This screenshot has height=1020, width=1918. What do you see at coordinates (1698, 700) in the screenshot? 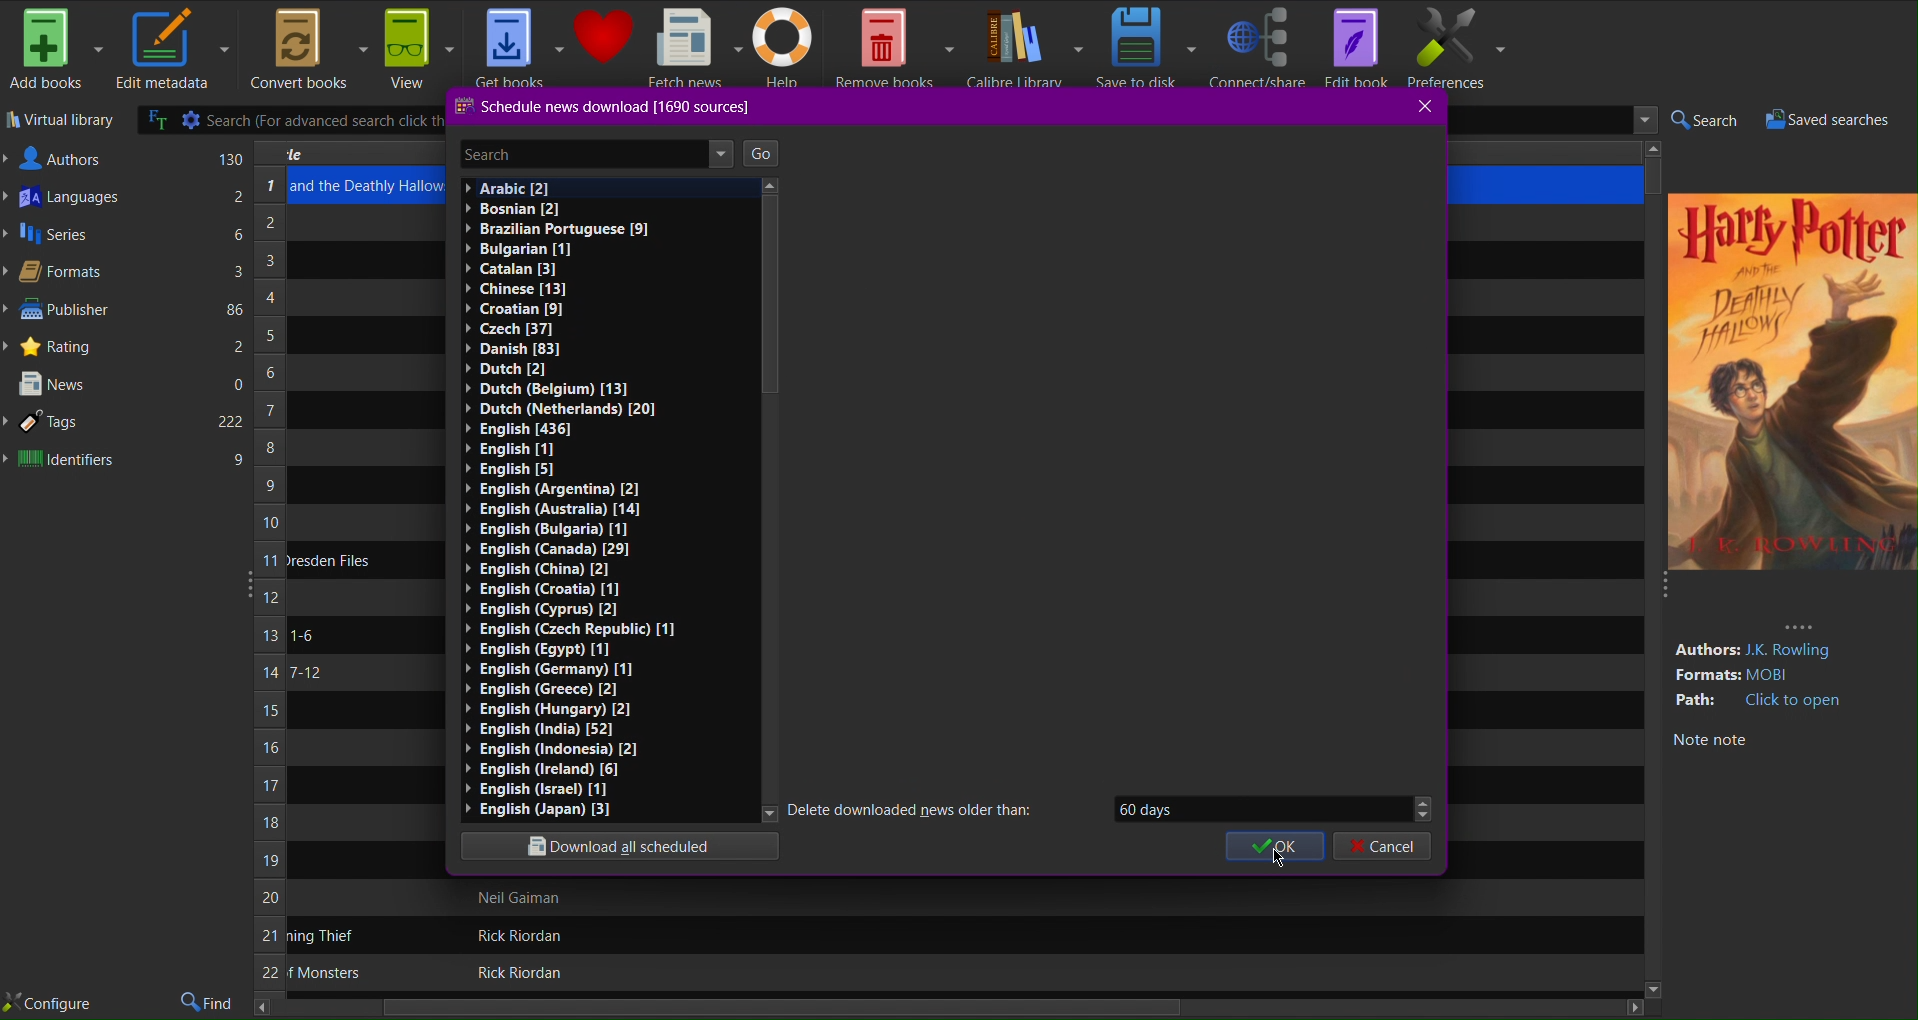
I see `Path:` at bounding box center [1698, 700].